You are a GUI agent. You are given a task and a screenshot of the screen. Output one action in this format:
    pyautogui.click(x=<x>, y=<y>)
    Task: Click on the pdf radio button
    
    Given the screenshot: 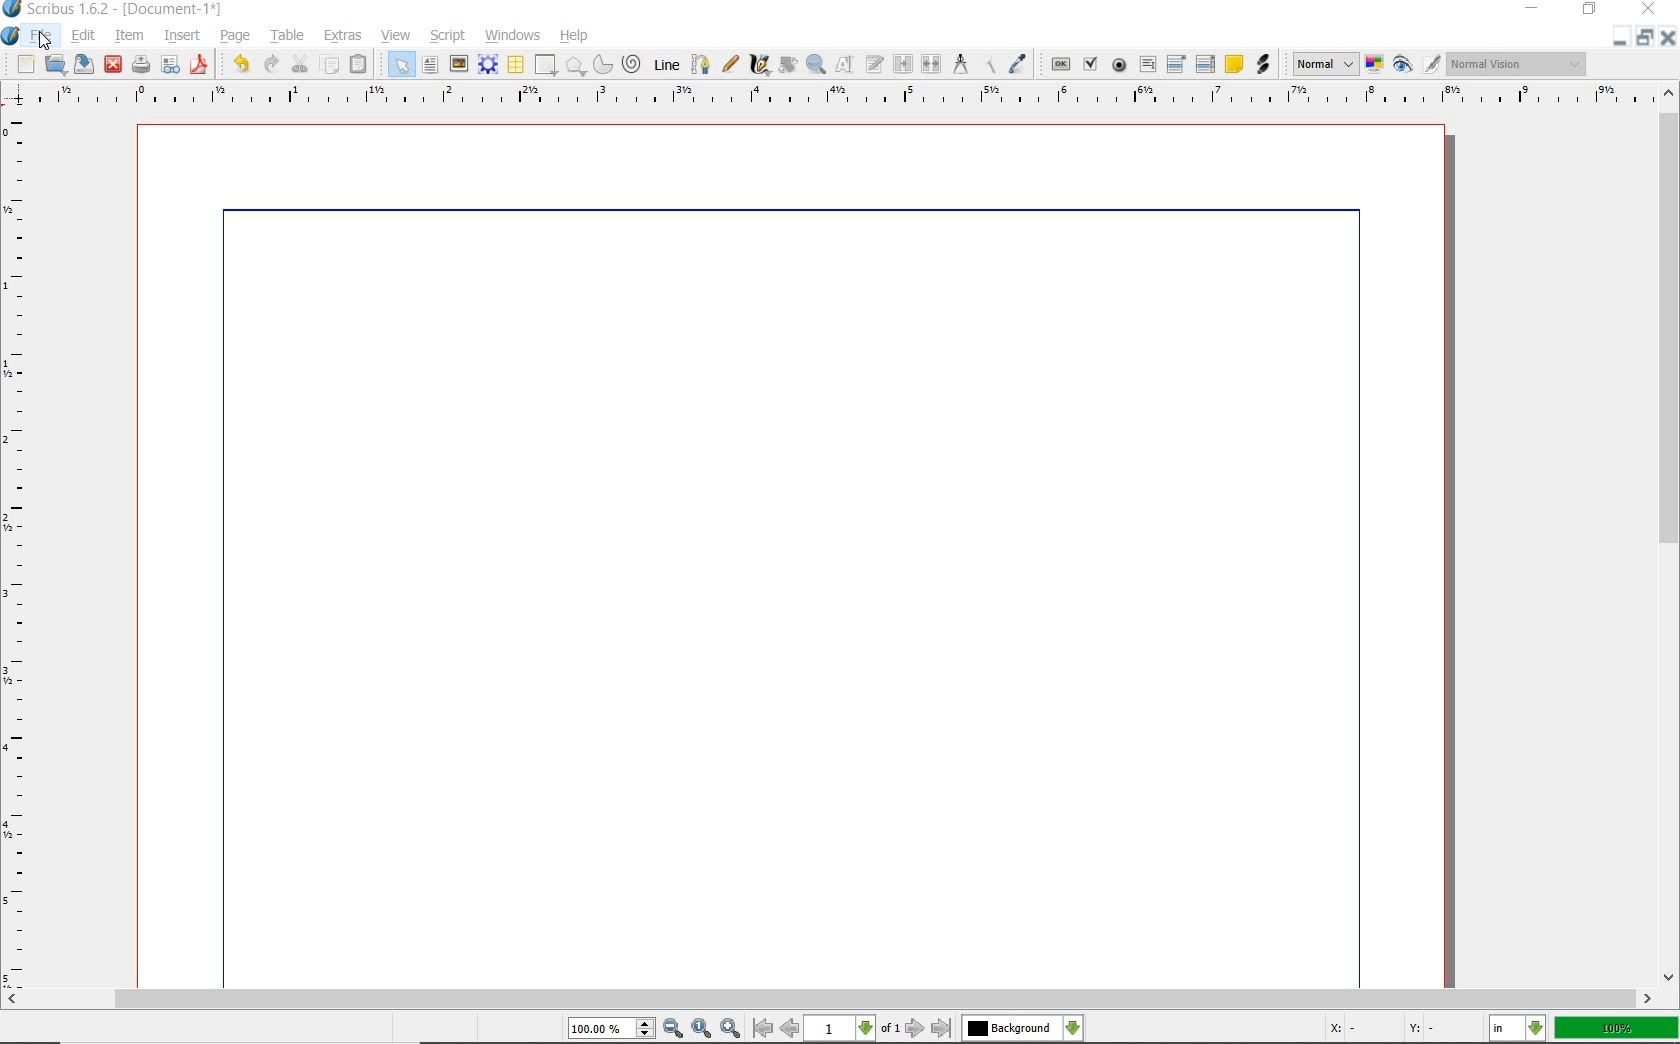 What is the action you would take?
    pyautogui.click(x=1120, y=65)
    